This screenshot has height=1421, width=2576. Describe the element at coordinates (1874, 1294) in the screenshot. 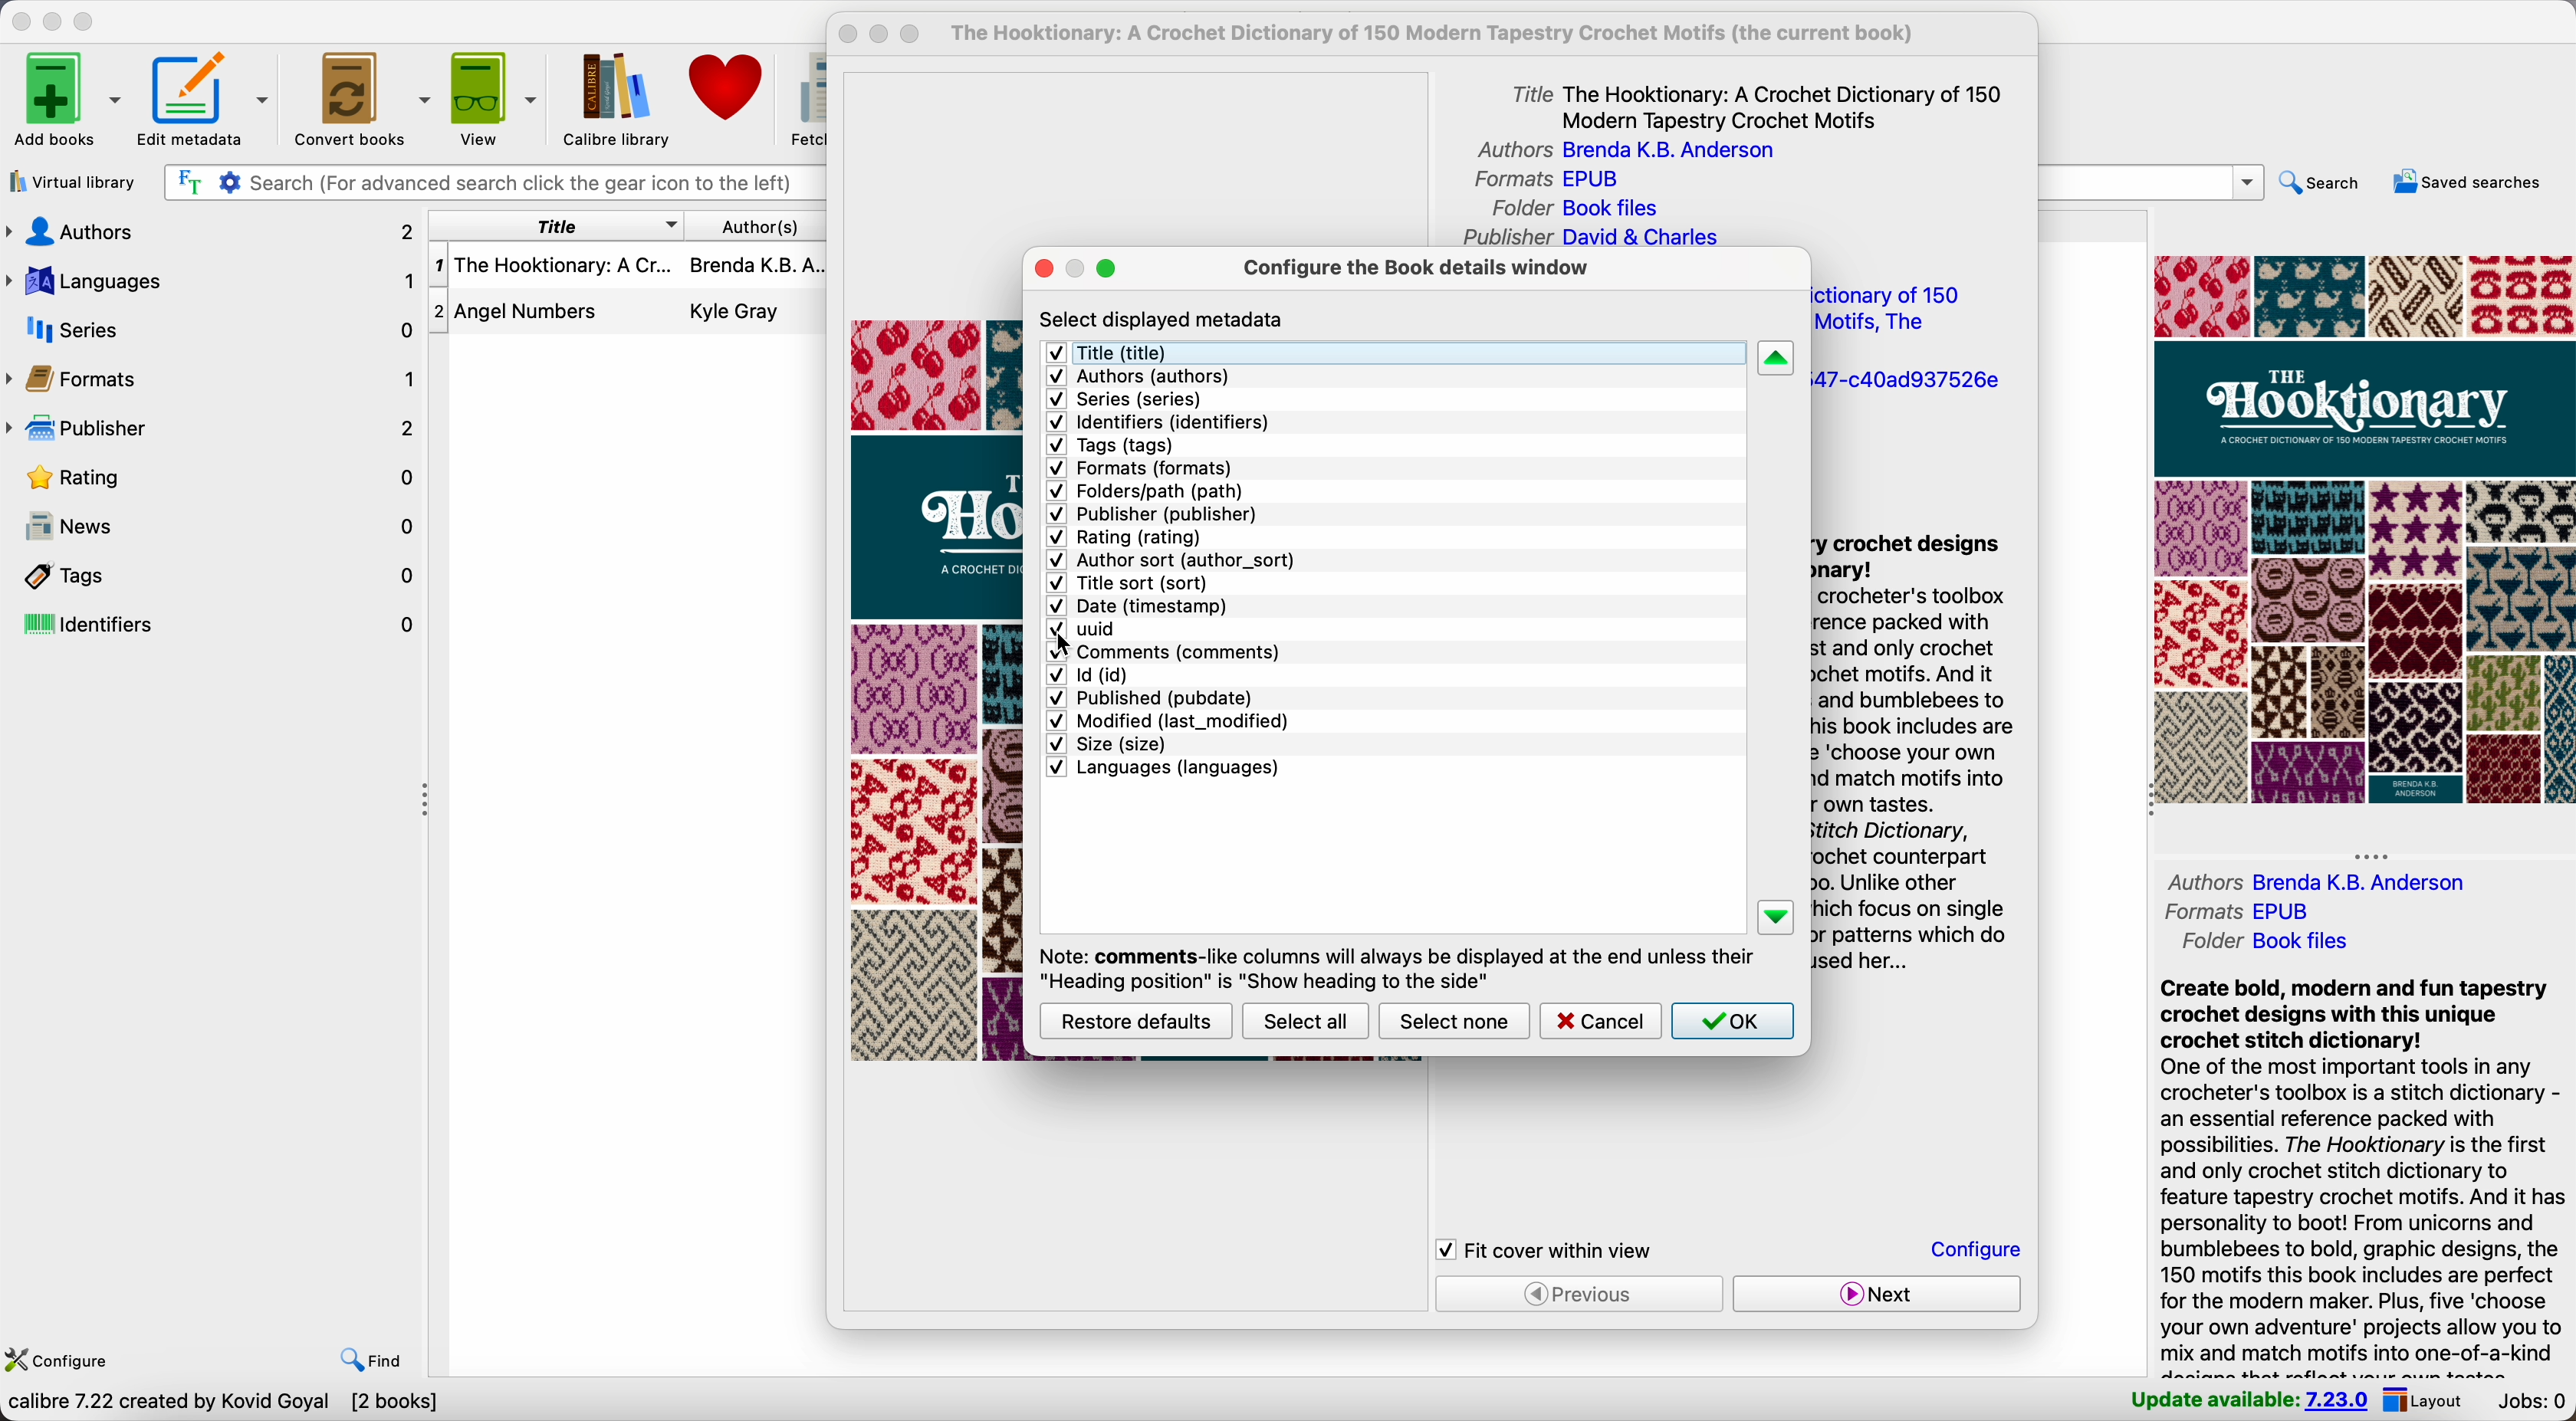

I see `next` at that location.